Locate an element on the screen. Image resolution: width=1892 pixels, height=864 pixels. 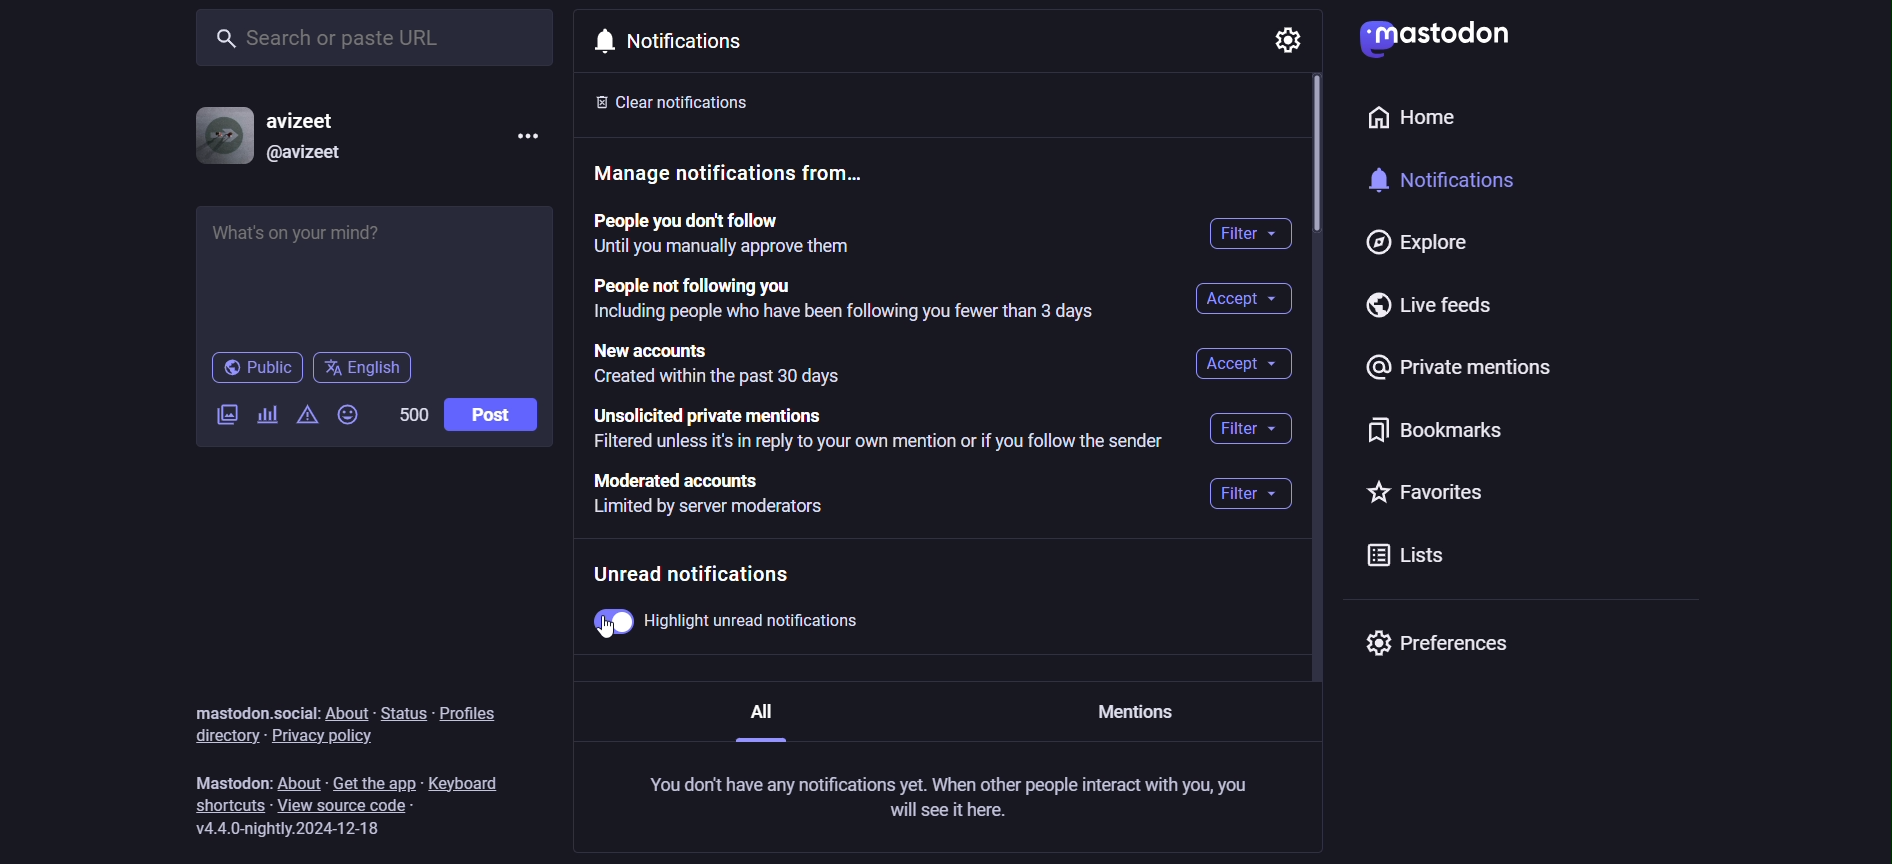
profile picture is located at coordinates (220, 135).